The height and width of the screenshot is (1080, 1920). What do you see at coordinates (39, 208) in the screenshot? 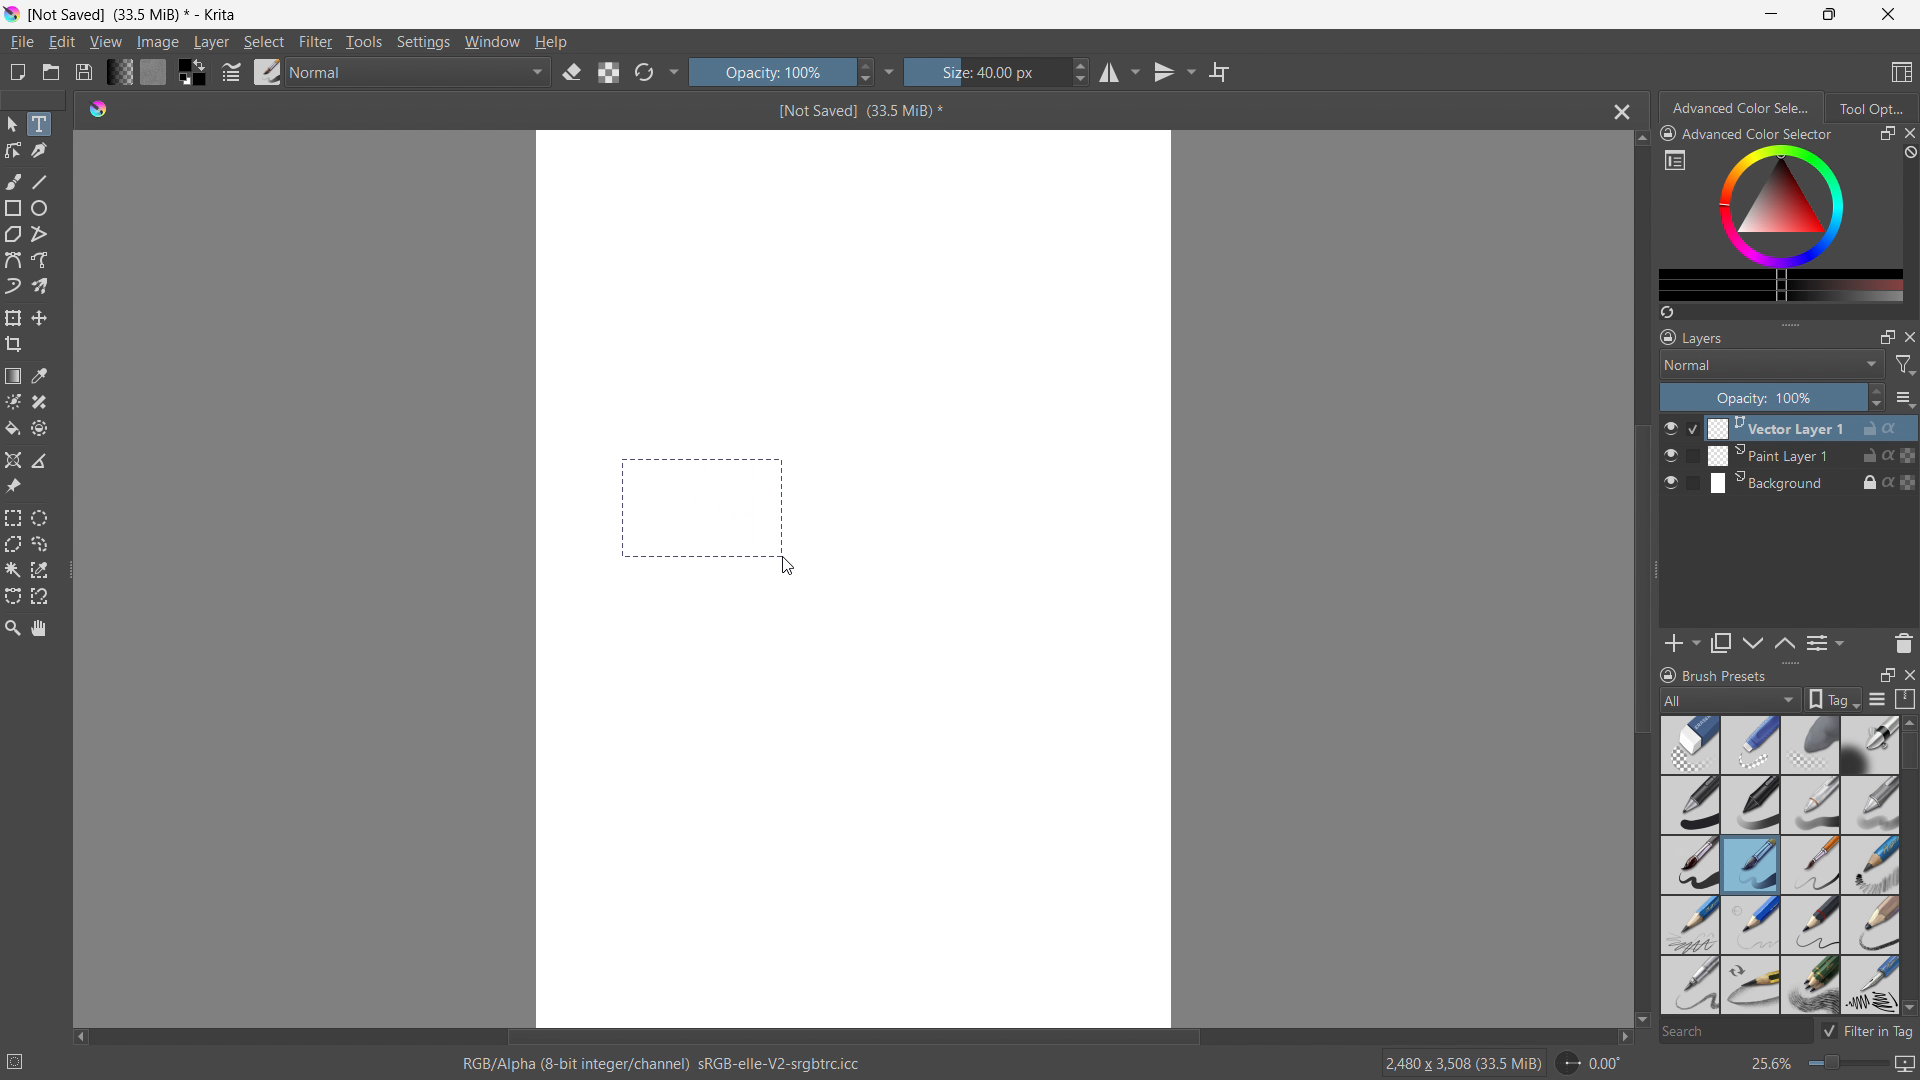
I see `ellipse tool` at bounding box center [39, 208].